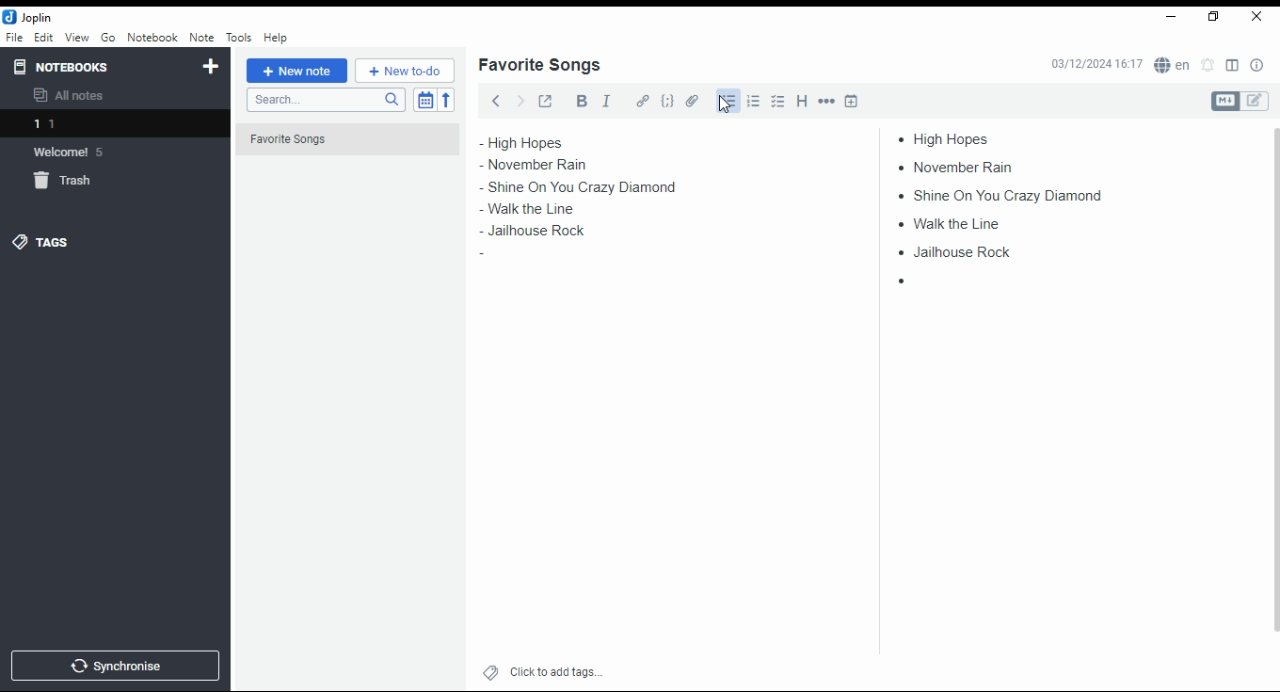 This screenshot has width=1280, height=692. I want to click on toggle editors, so click(1240, 101).